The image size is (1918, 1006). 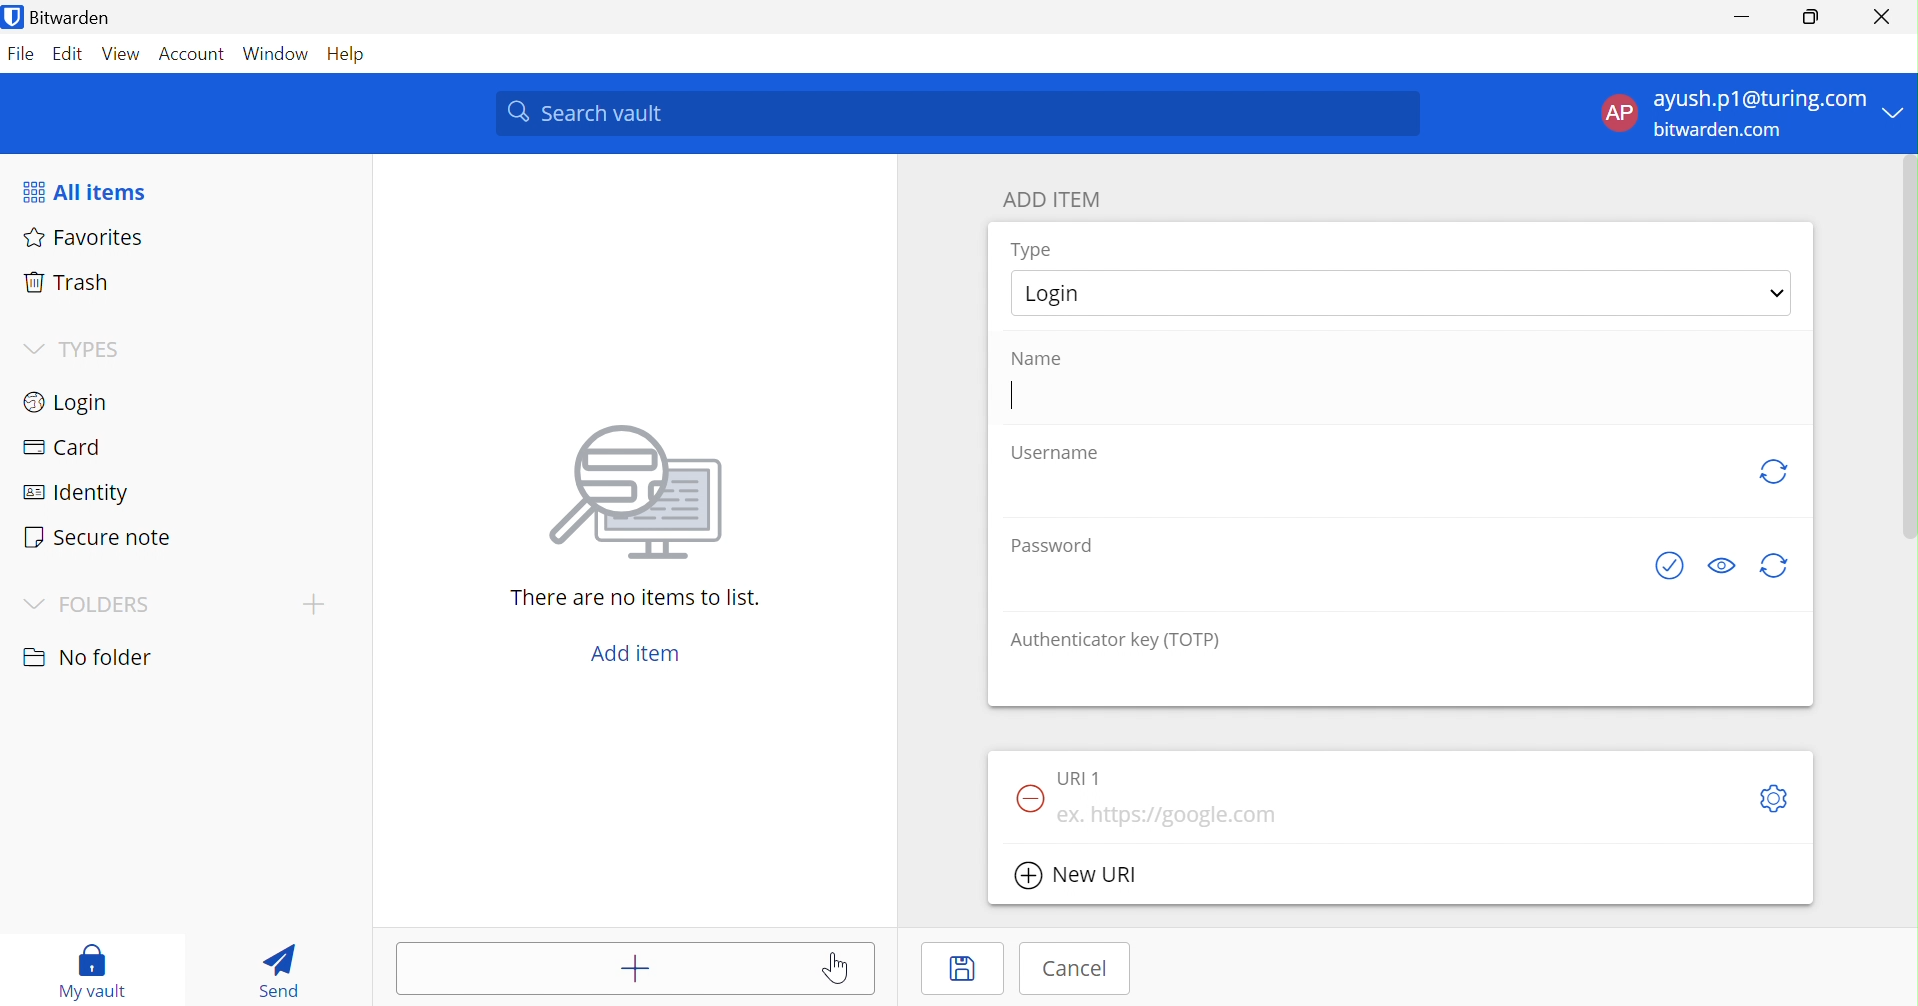 I want to click on Toggle visibility, so click(x=1722, y=565).